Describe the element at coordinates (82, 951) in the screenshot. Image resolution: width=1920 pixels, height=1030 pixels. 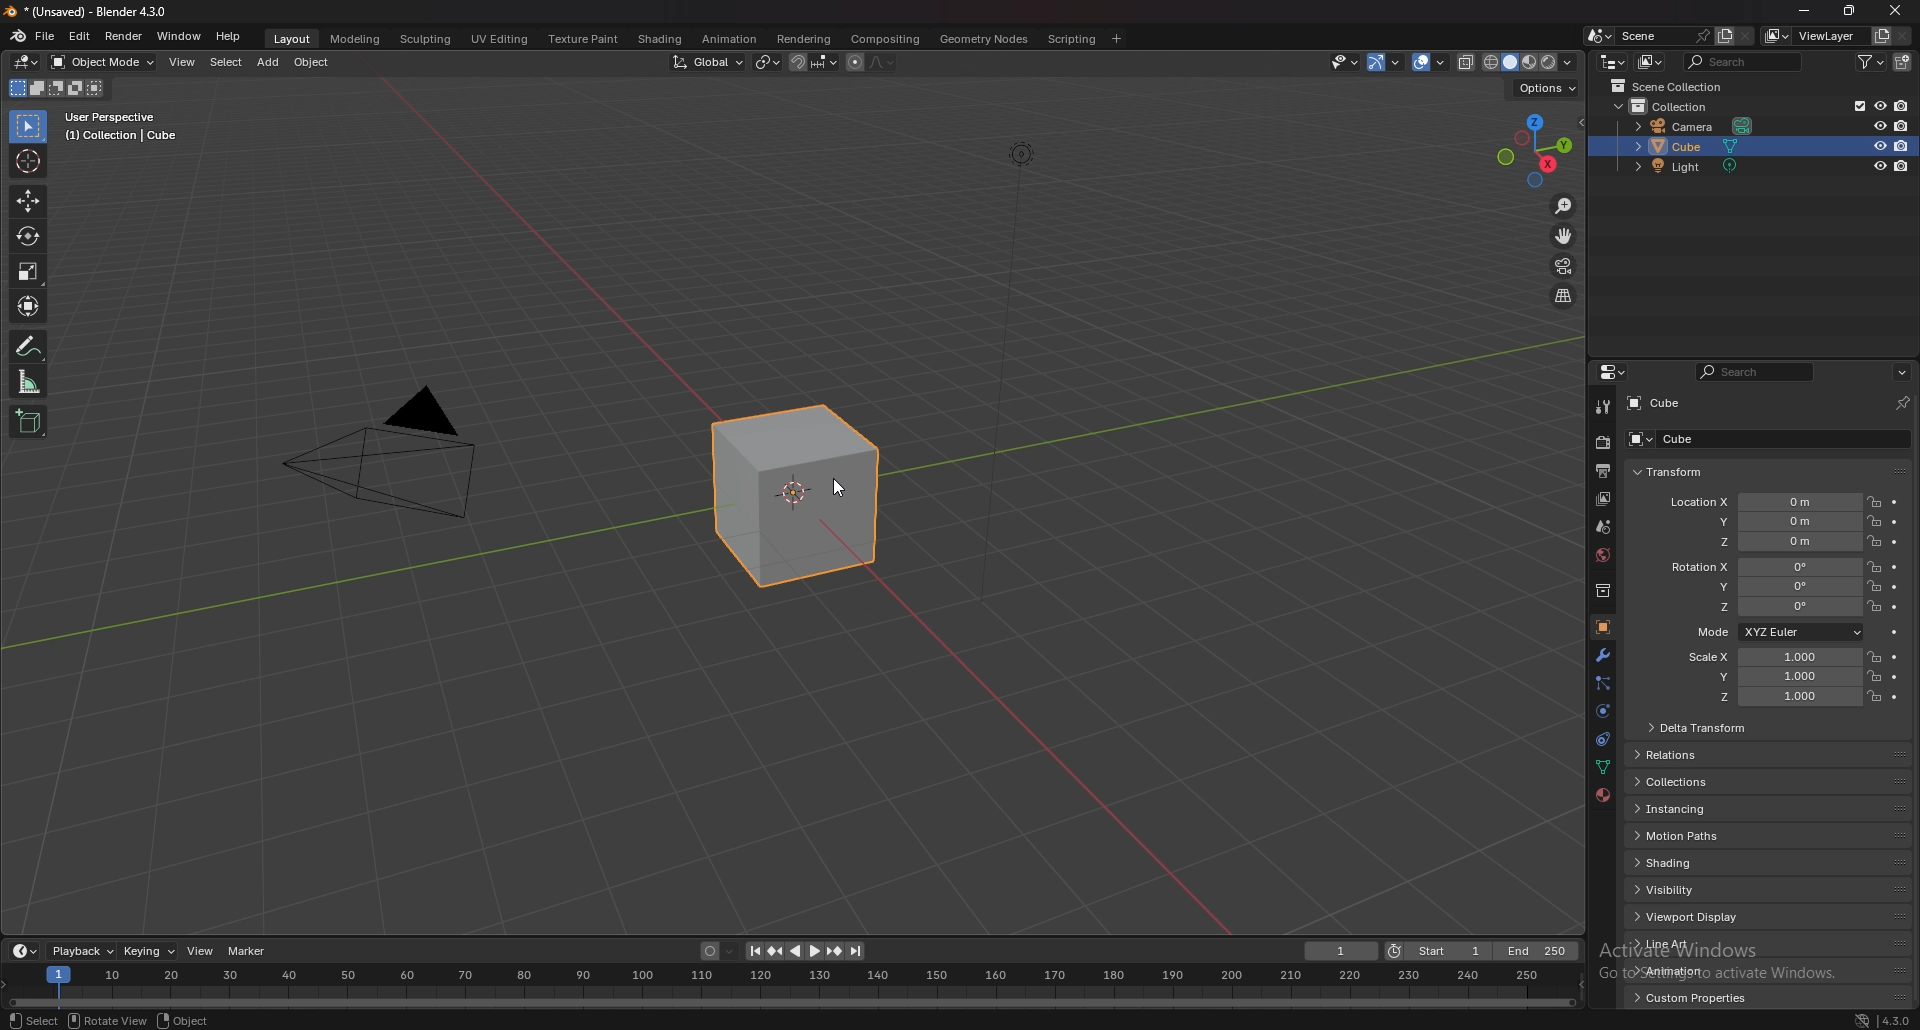
I see `playback` at that location.